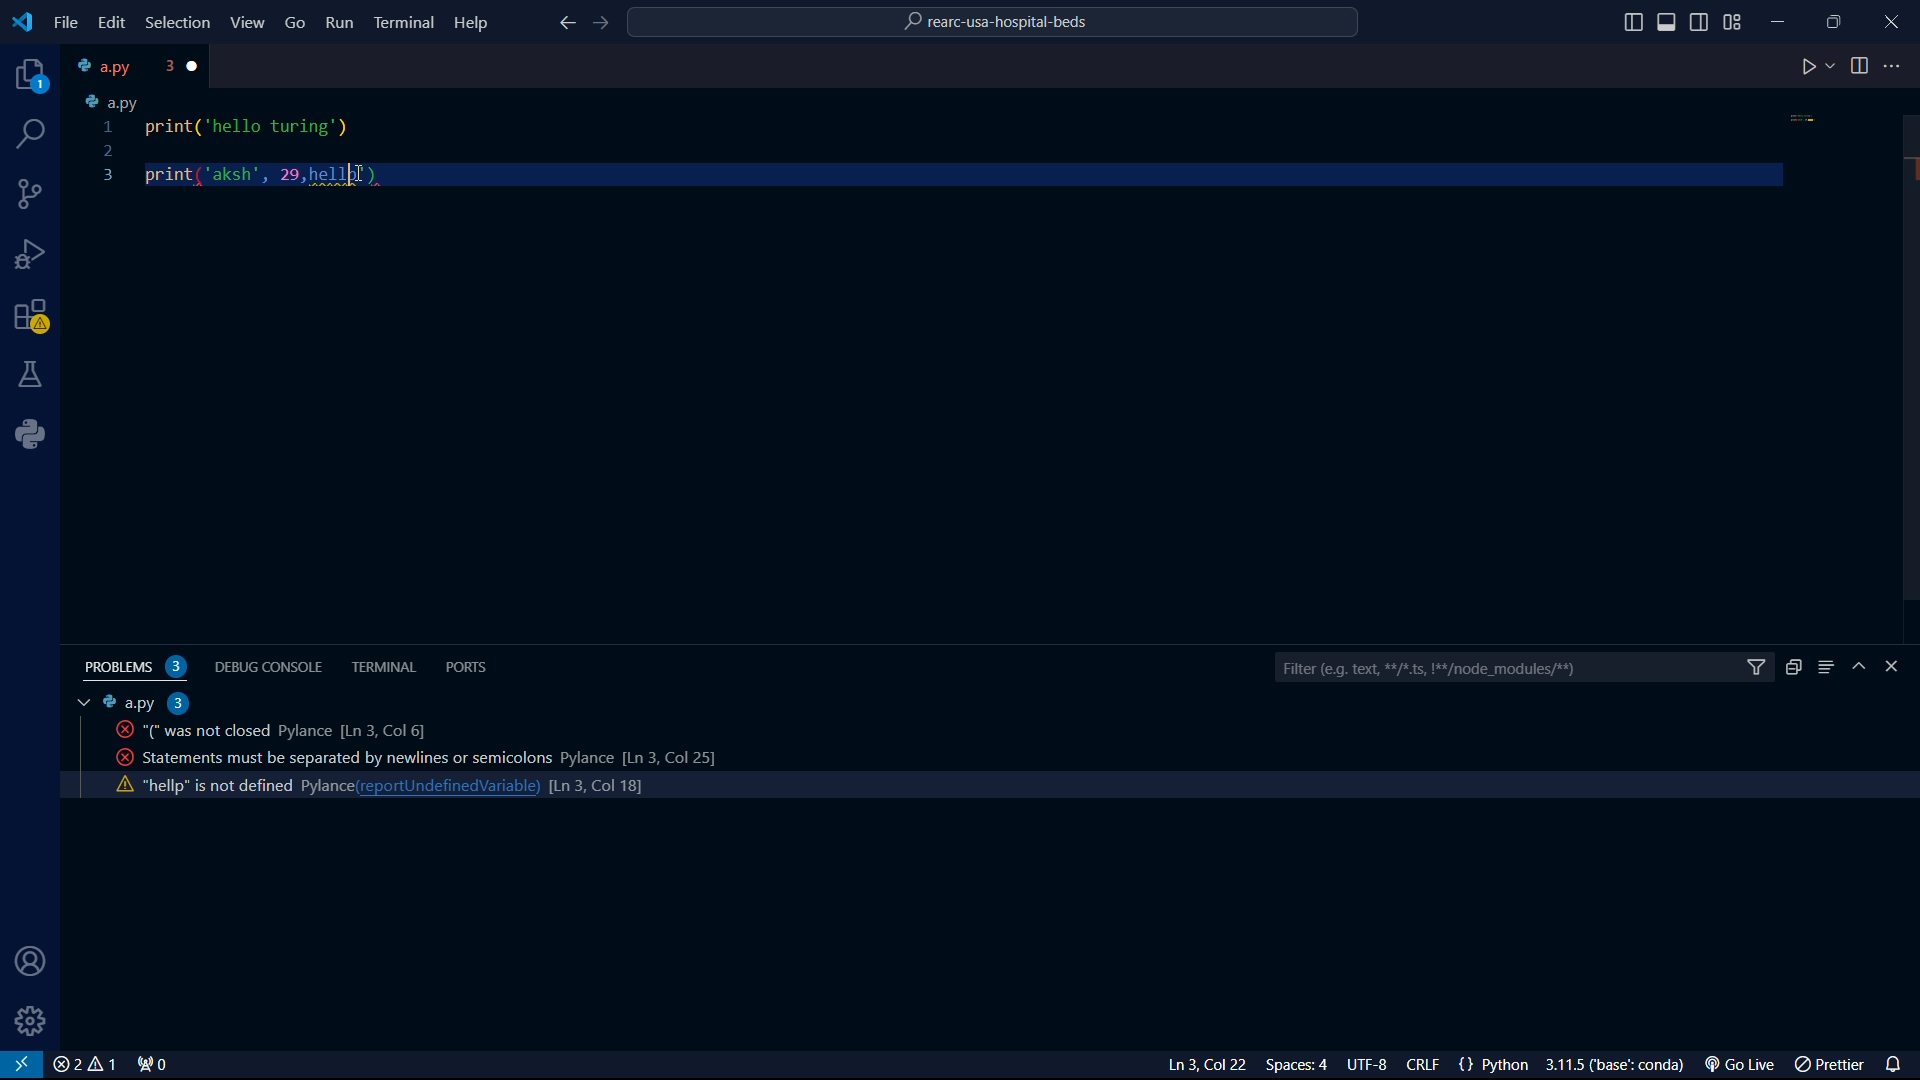 The width and height of the screenshot is (1920, 1080). I want to click on connect 0, so click(155, 1065).